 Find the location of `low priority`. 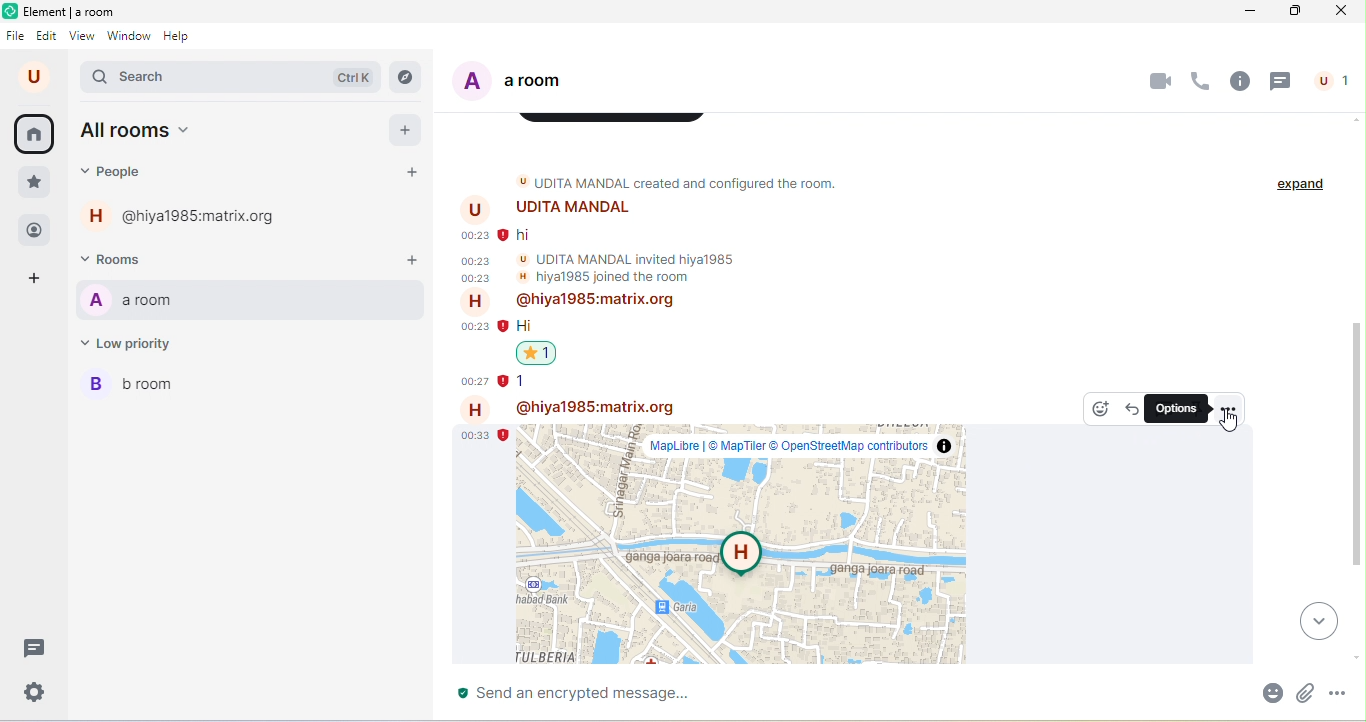

low priority is located at coordinates (137, 343).